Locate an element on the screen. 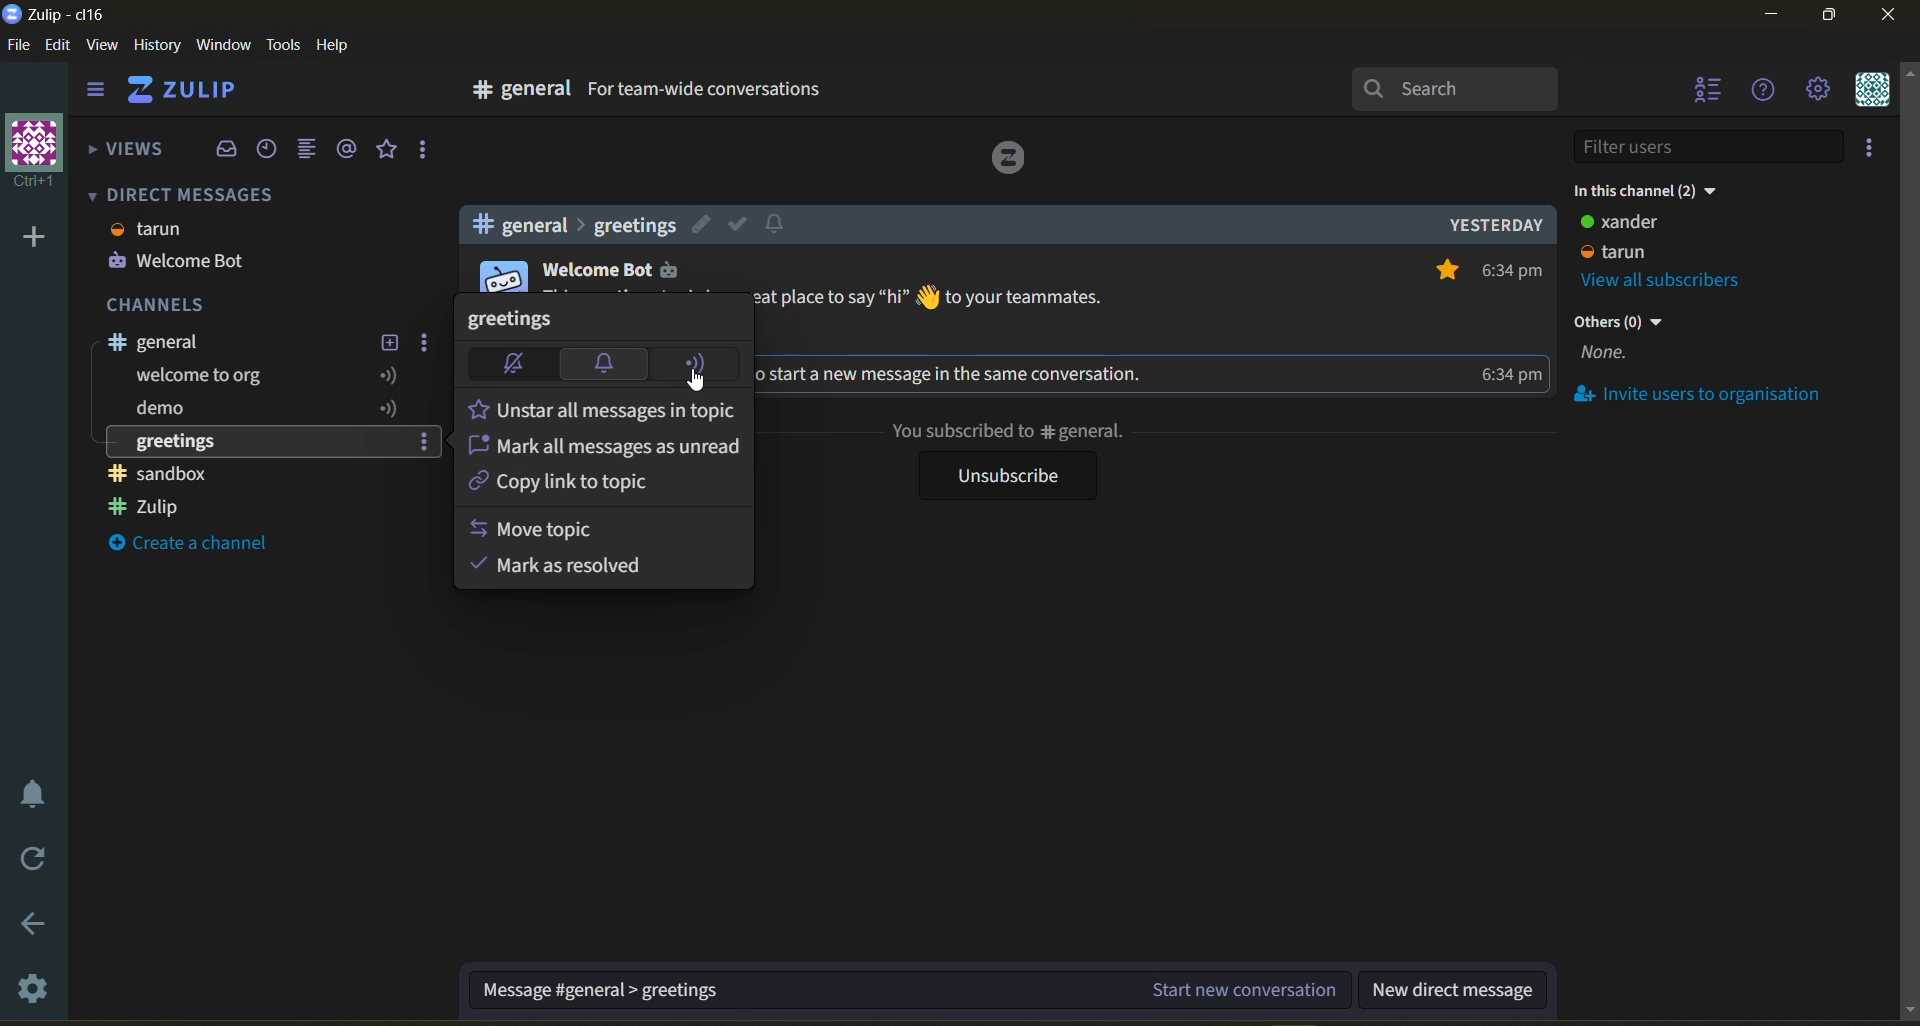 The height and width of the screenshot is (1026, 1920). stream title/channel is located at coordinates (237, 342).